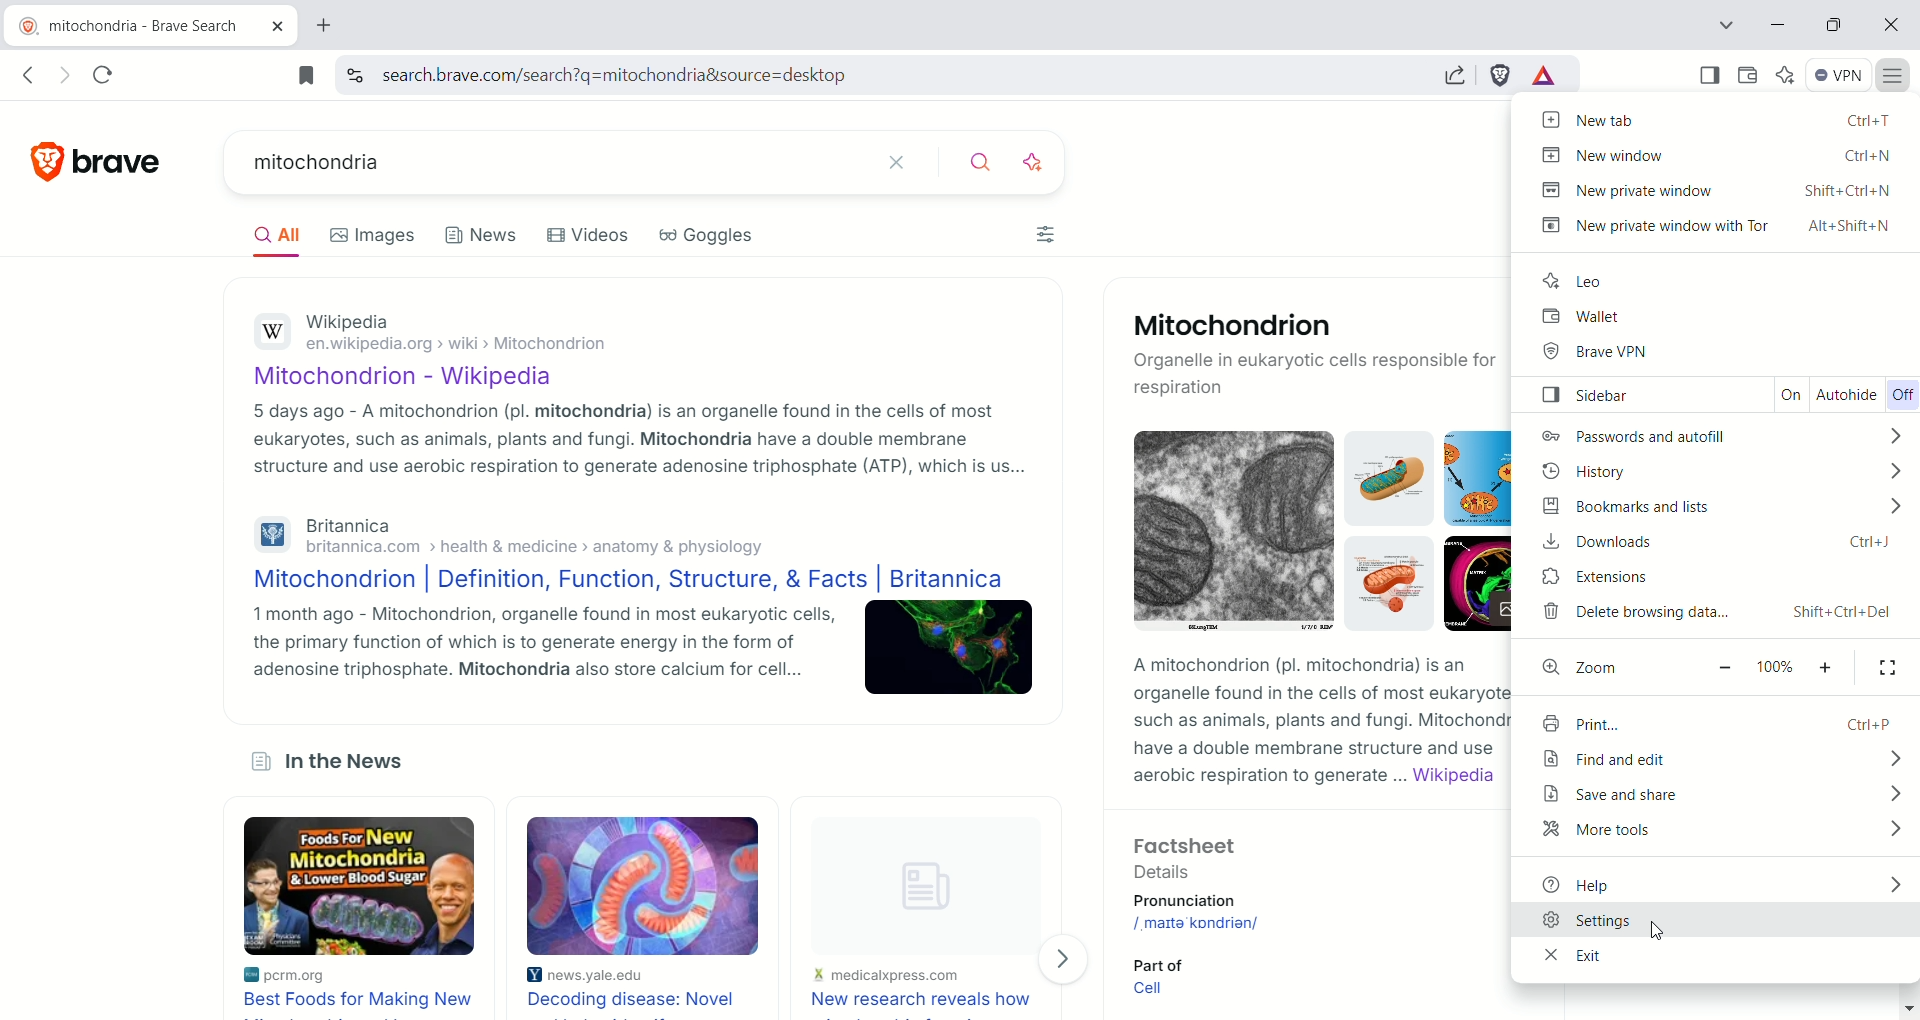  What do you see at coordinates (1834, 670) in the screenshot?
I see `make text larger` at bounding box center [1834, 670].